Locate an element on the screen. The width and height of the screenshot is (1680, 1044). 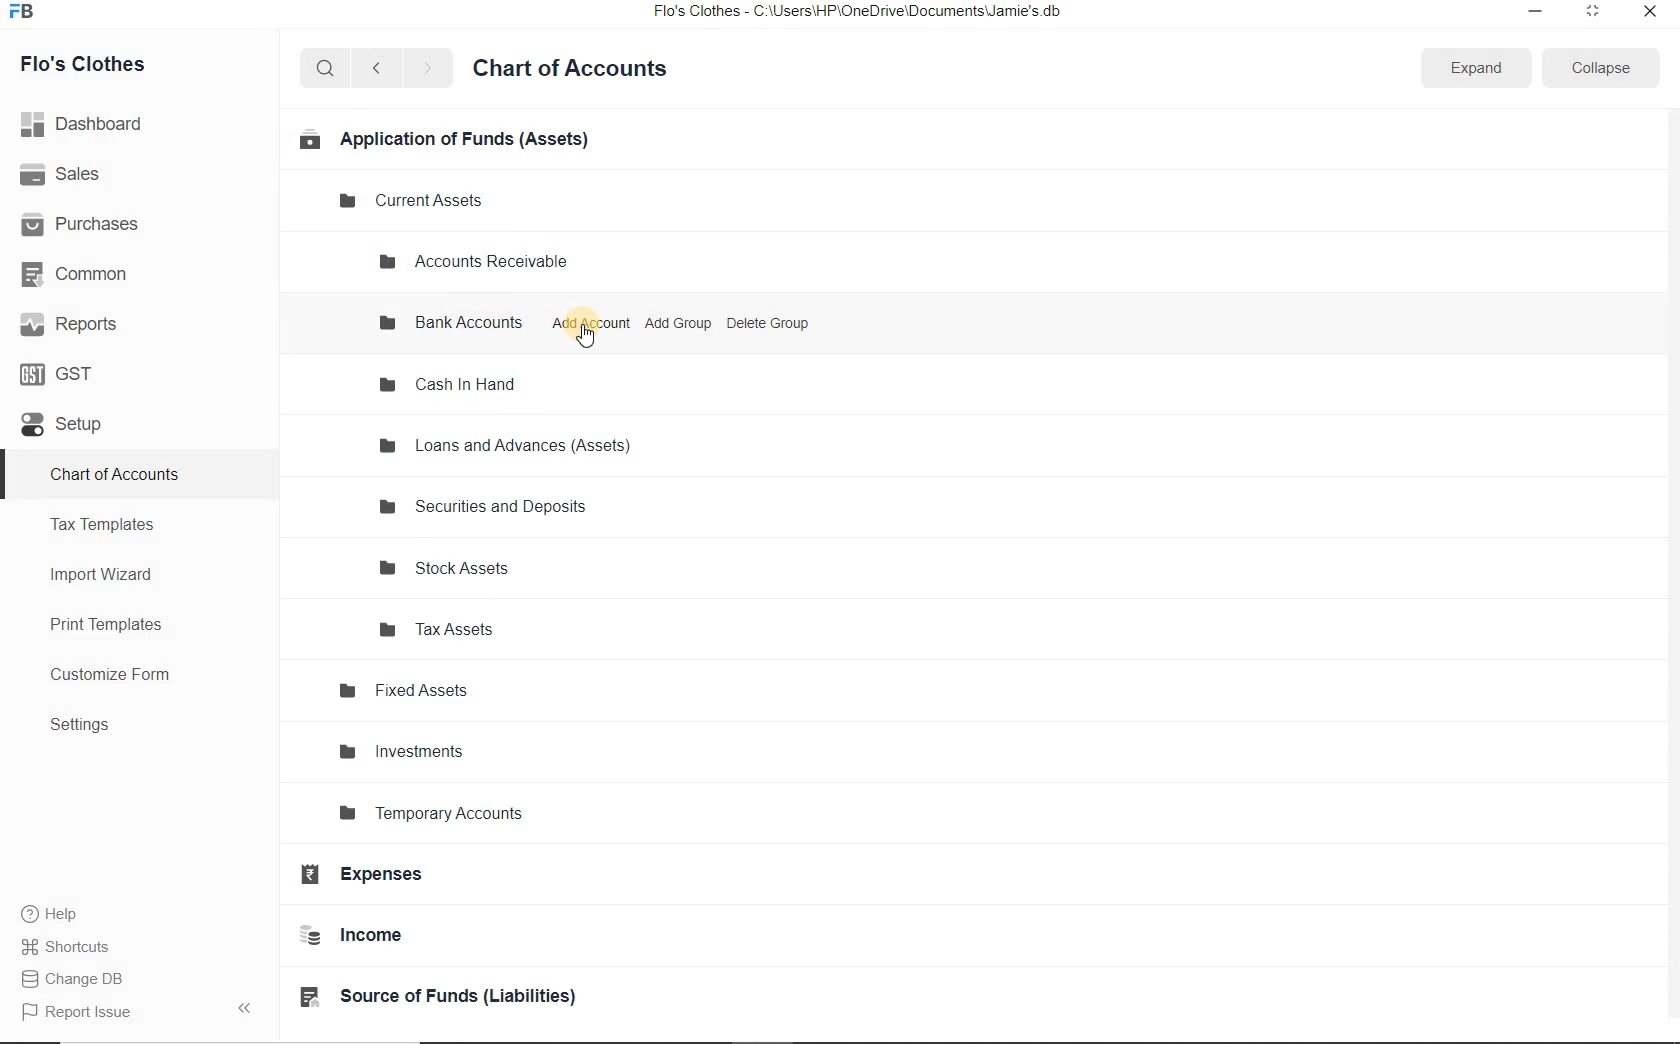
Add Group is located at coordinates (679, 323).